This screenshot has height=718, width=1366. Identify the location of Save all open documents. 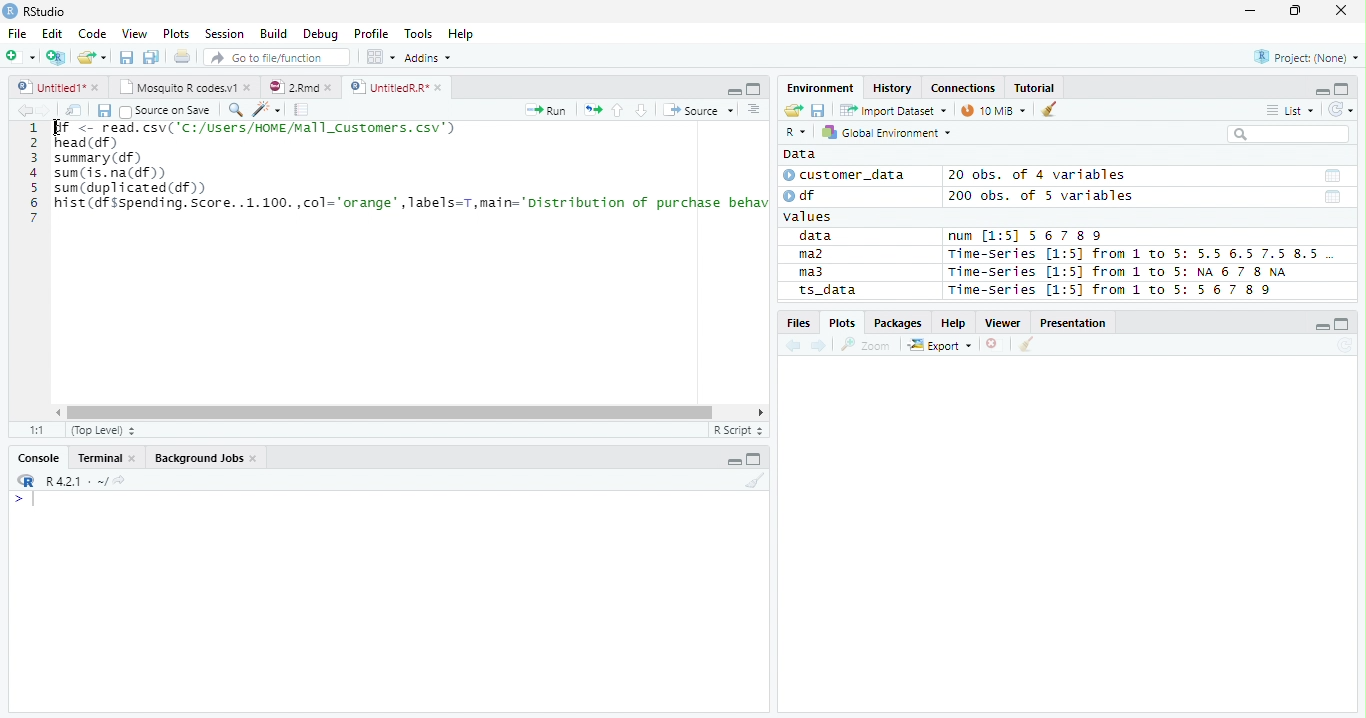
(151, 58).